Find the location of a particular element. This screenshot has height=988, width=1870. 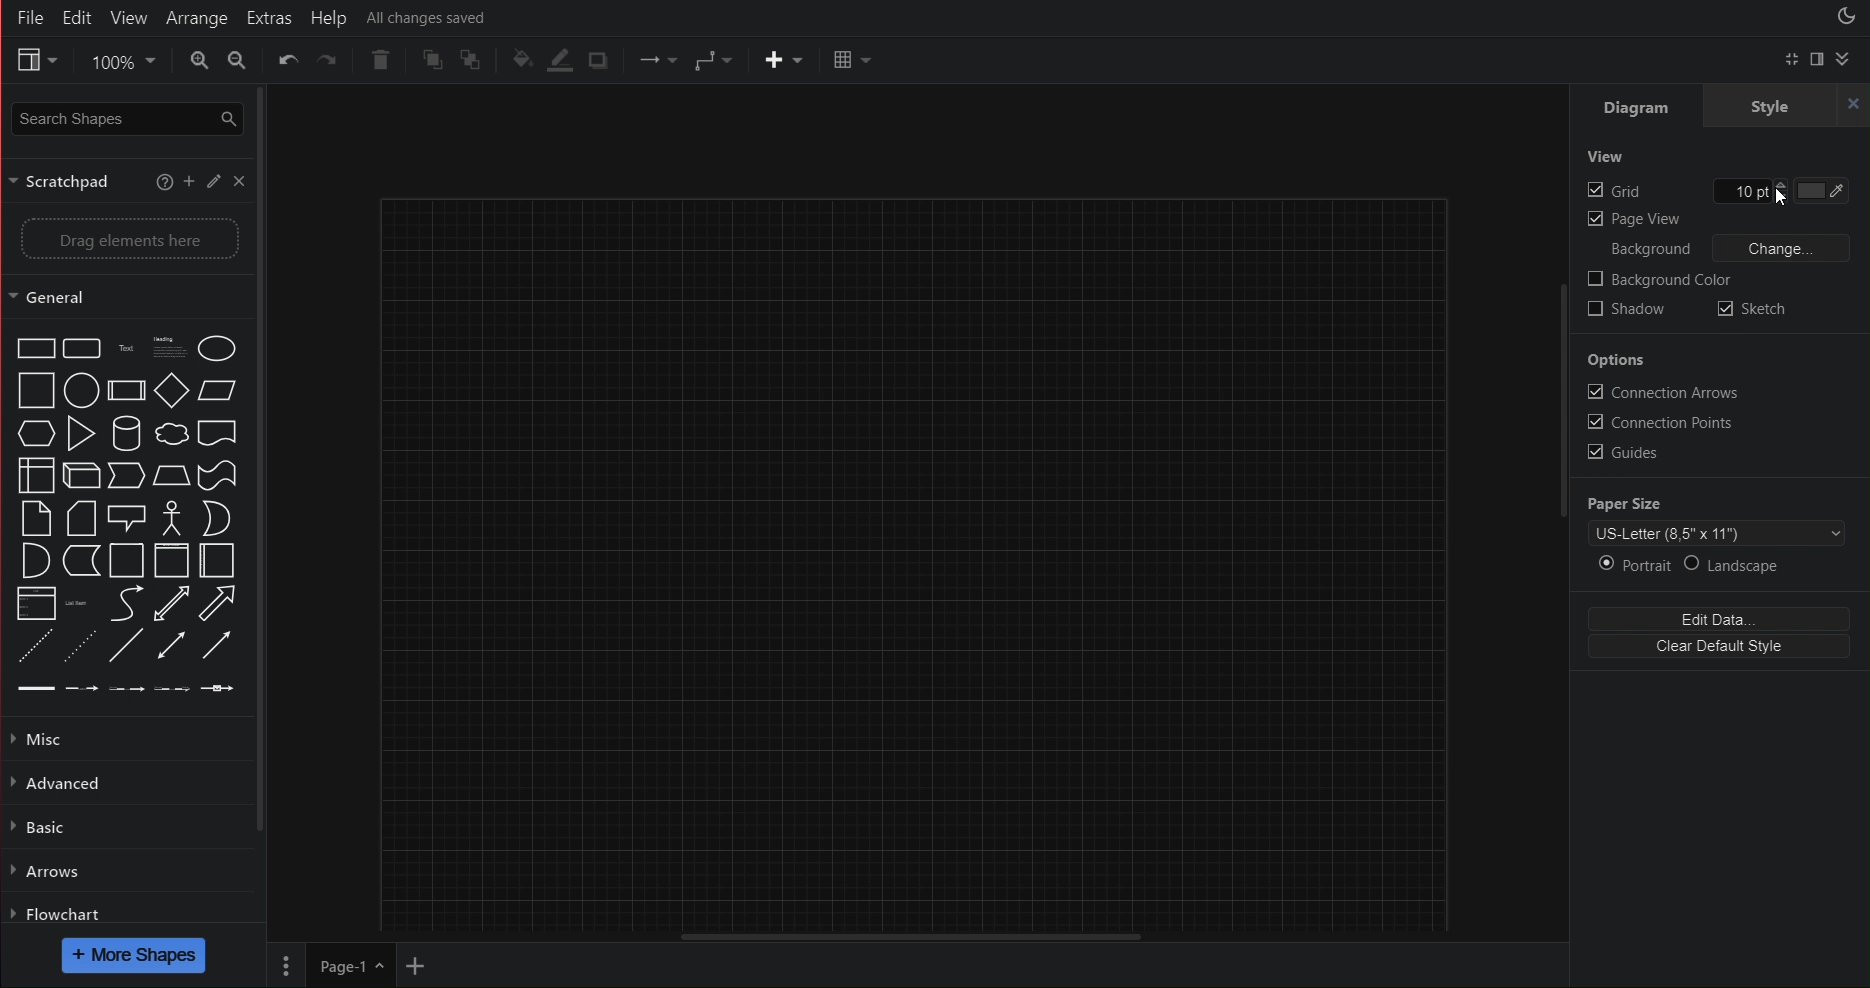

Delete is located at coordinates (379, 61).